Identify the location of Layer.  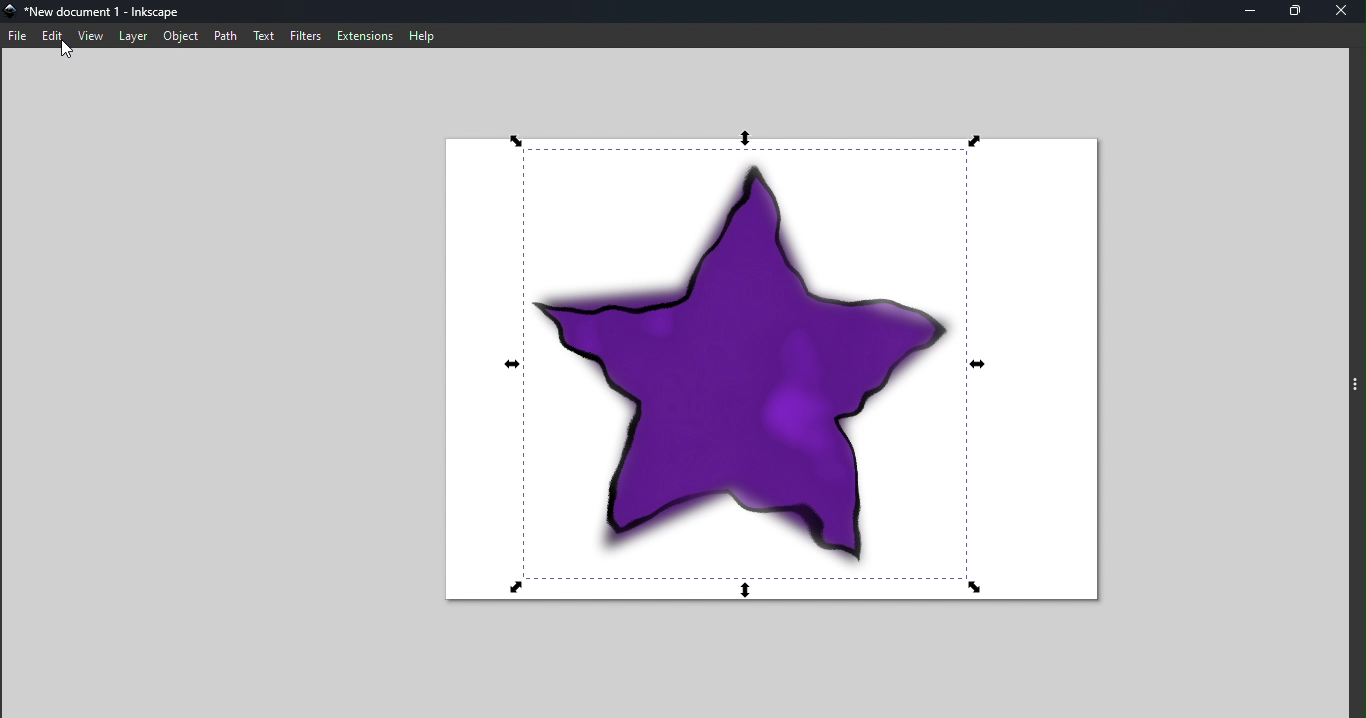
(133, 37).